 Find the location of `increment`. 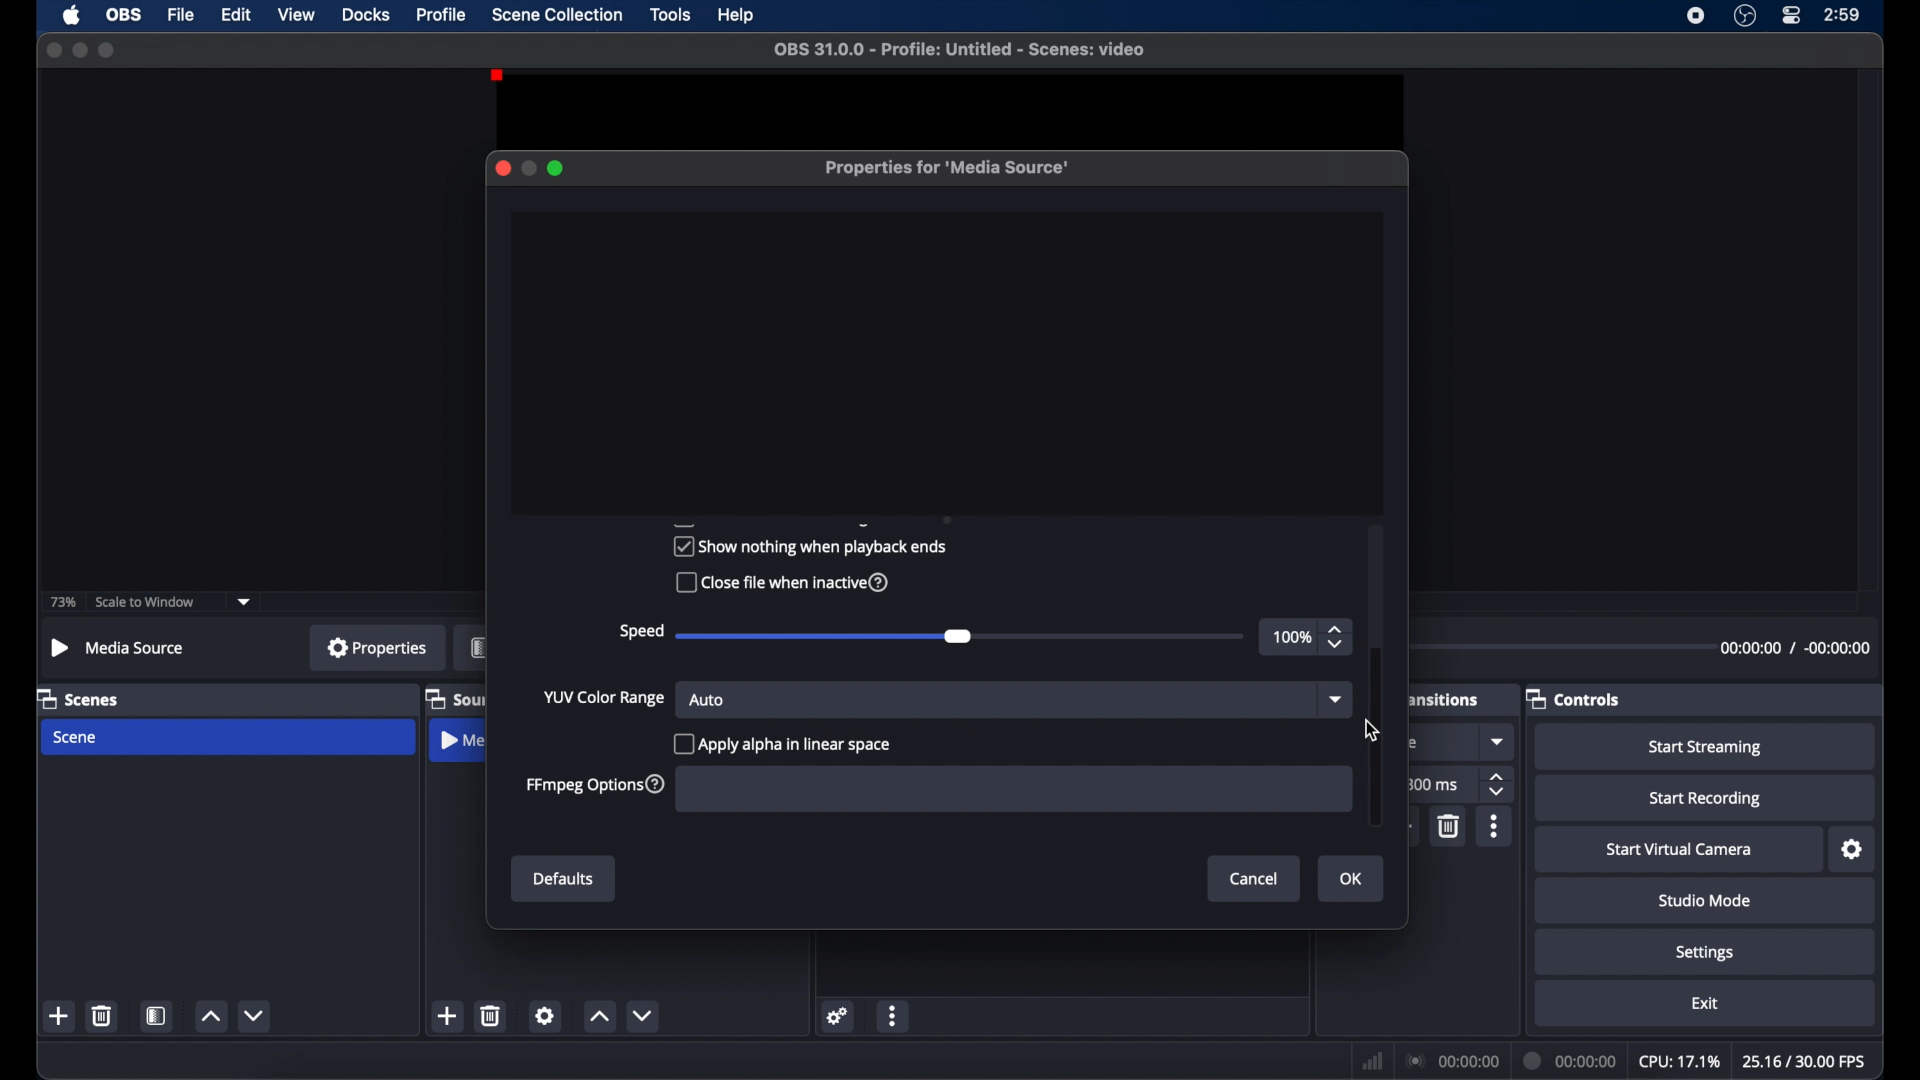

increment is located at coordinates (599, 1017).